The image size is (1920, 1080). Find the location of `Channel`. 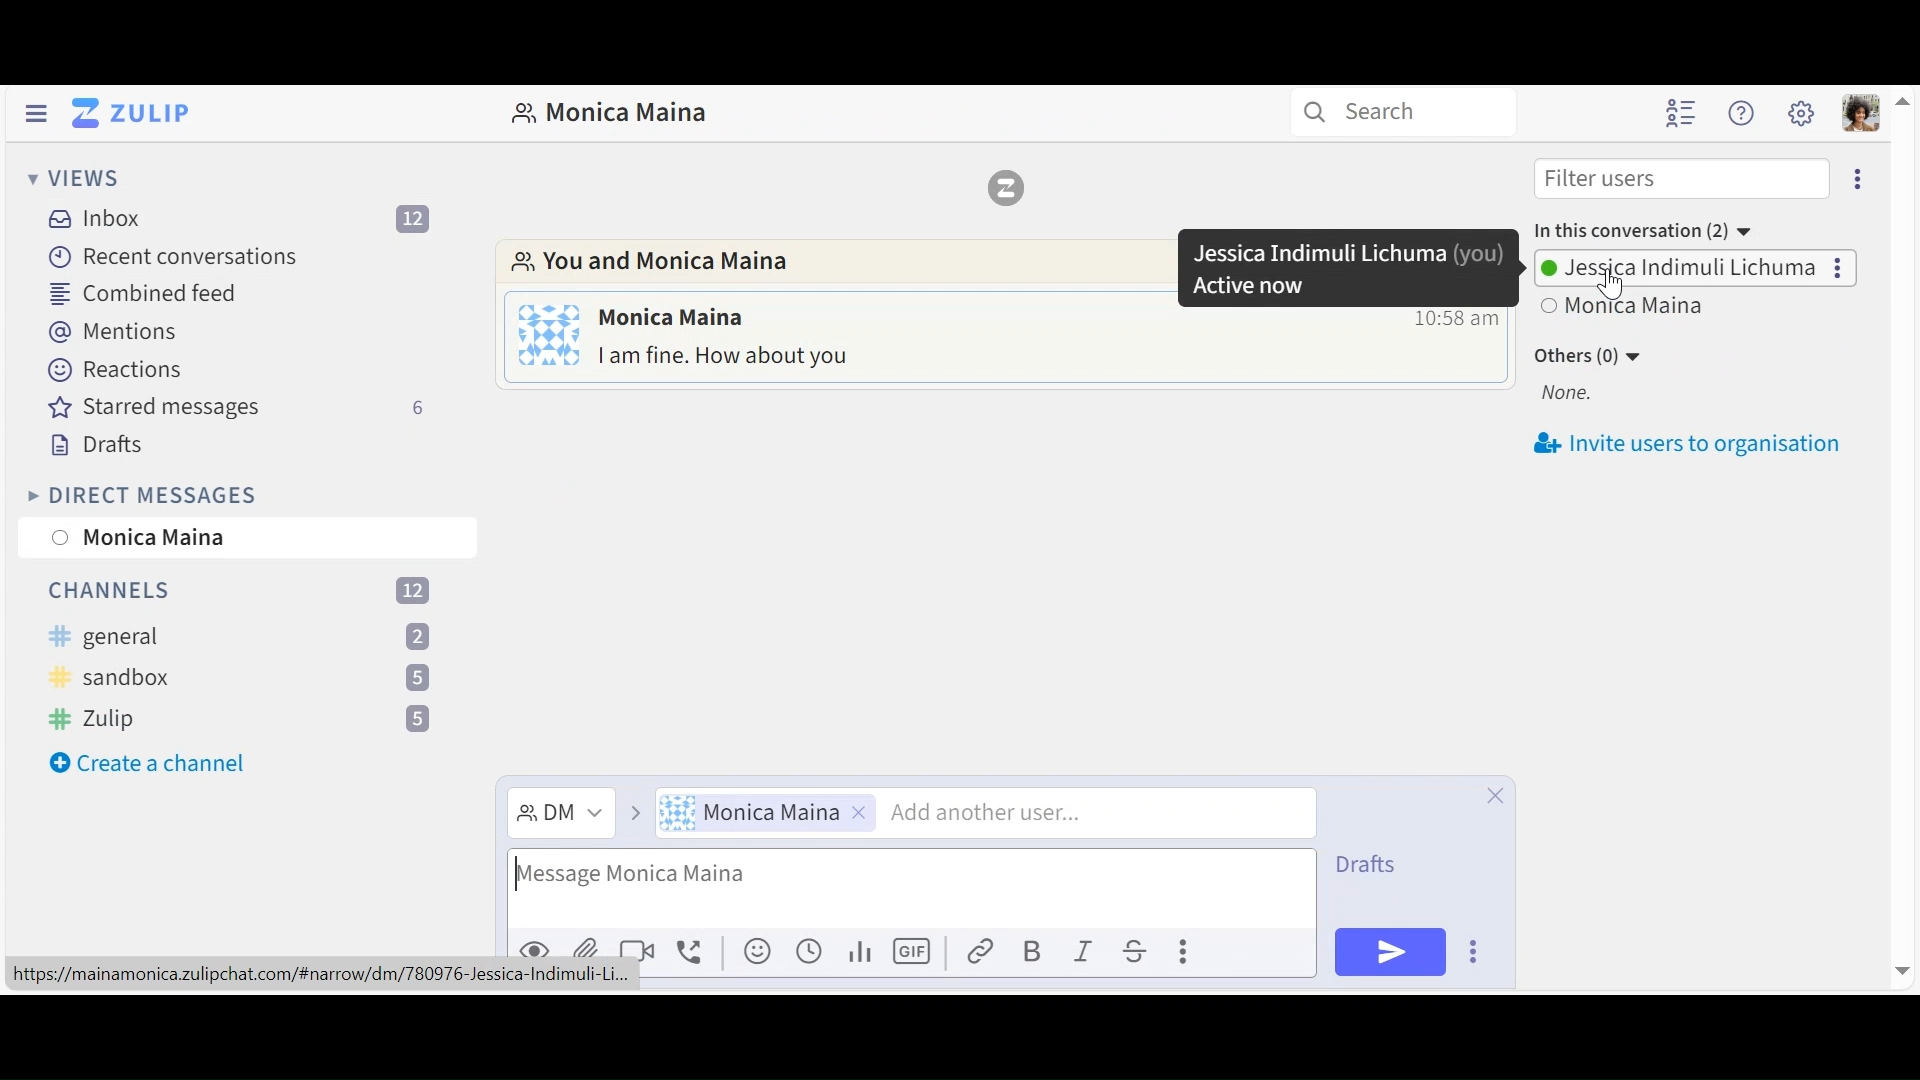

Channel is located at coordinates (239, 721).